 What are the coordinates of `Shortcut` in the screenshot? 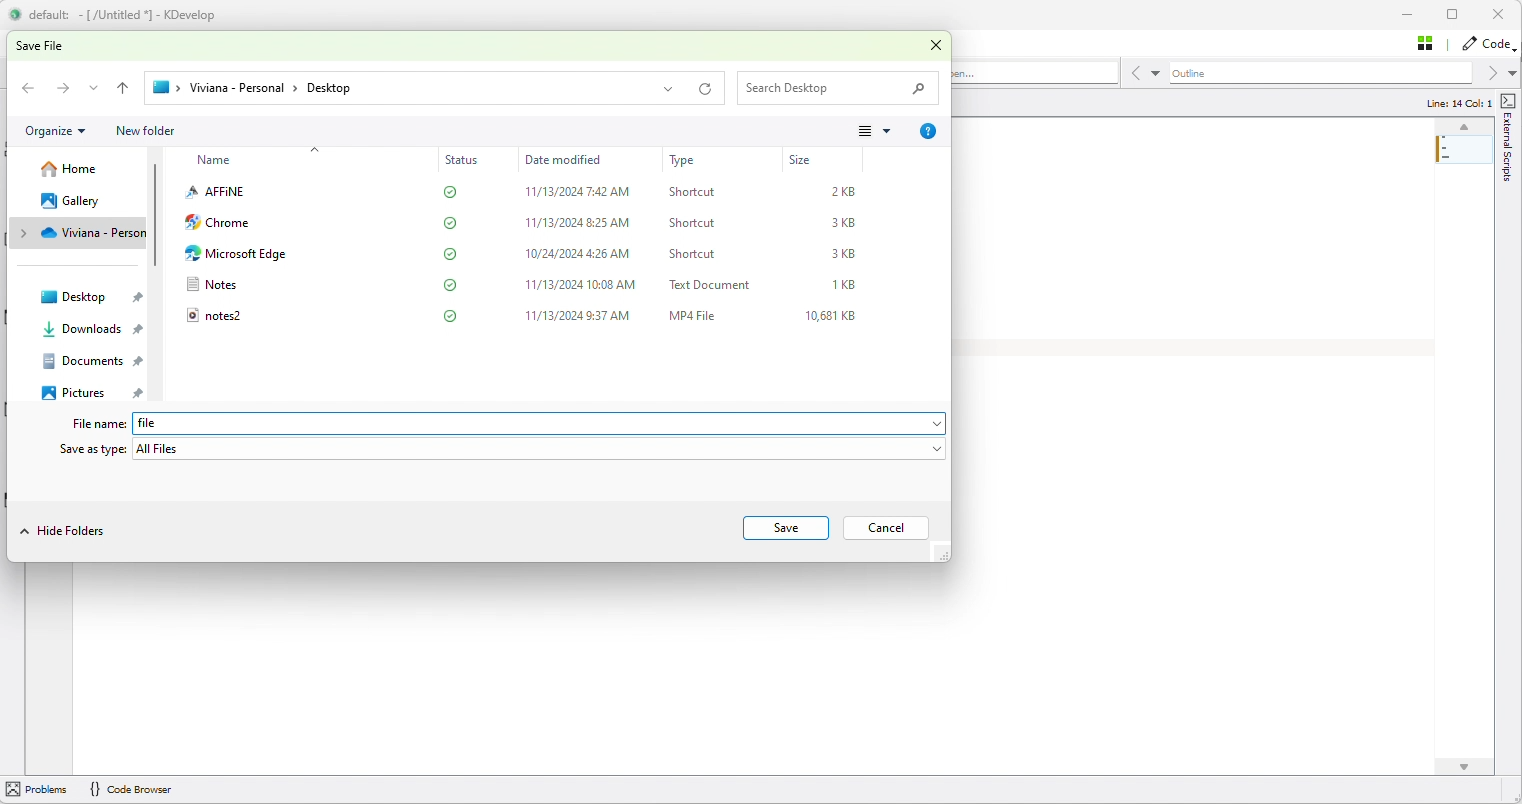 It's located at (694, 222).